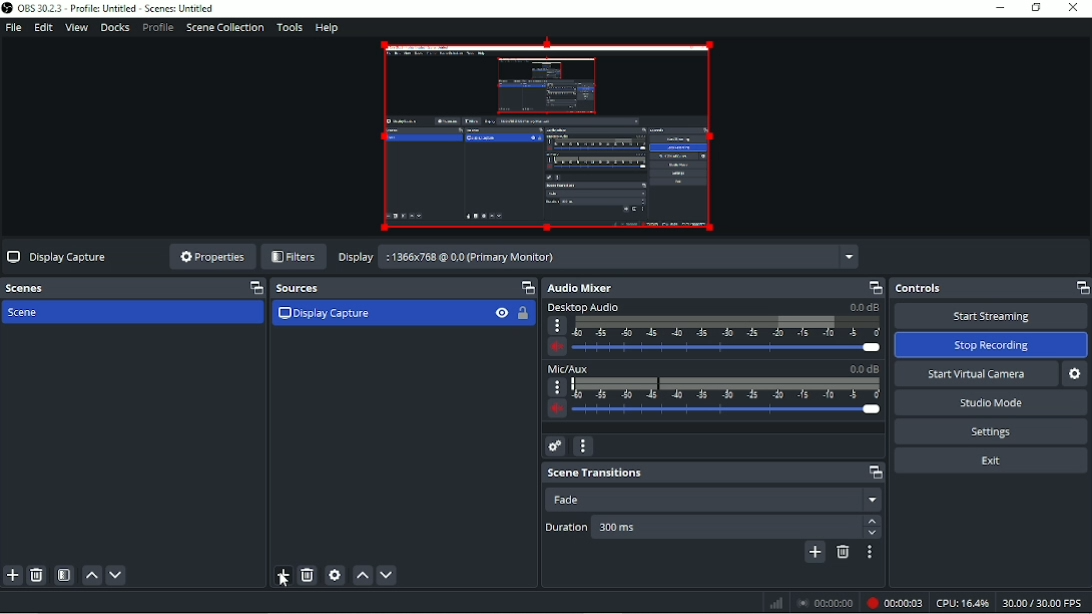 This screenshot has width=1092, height=614. Describe the element at coordinates (725, 527) in the screenshot. I see `` at that location.